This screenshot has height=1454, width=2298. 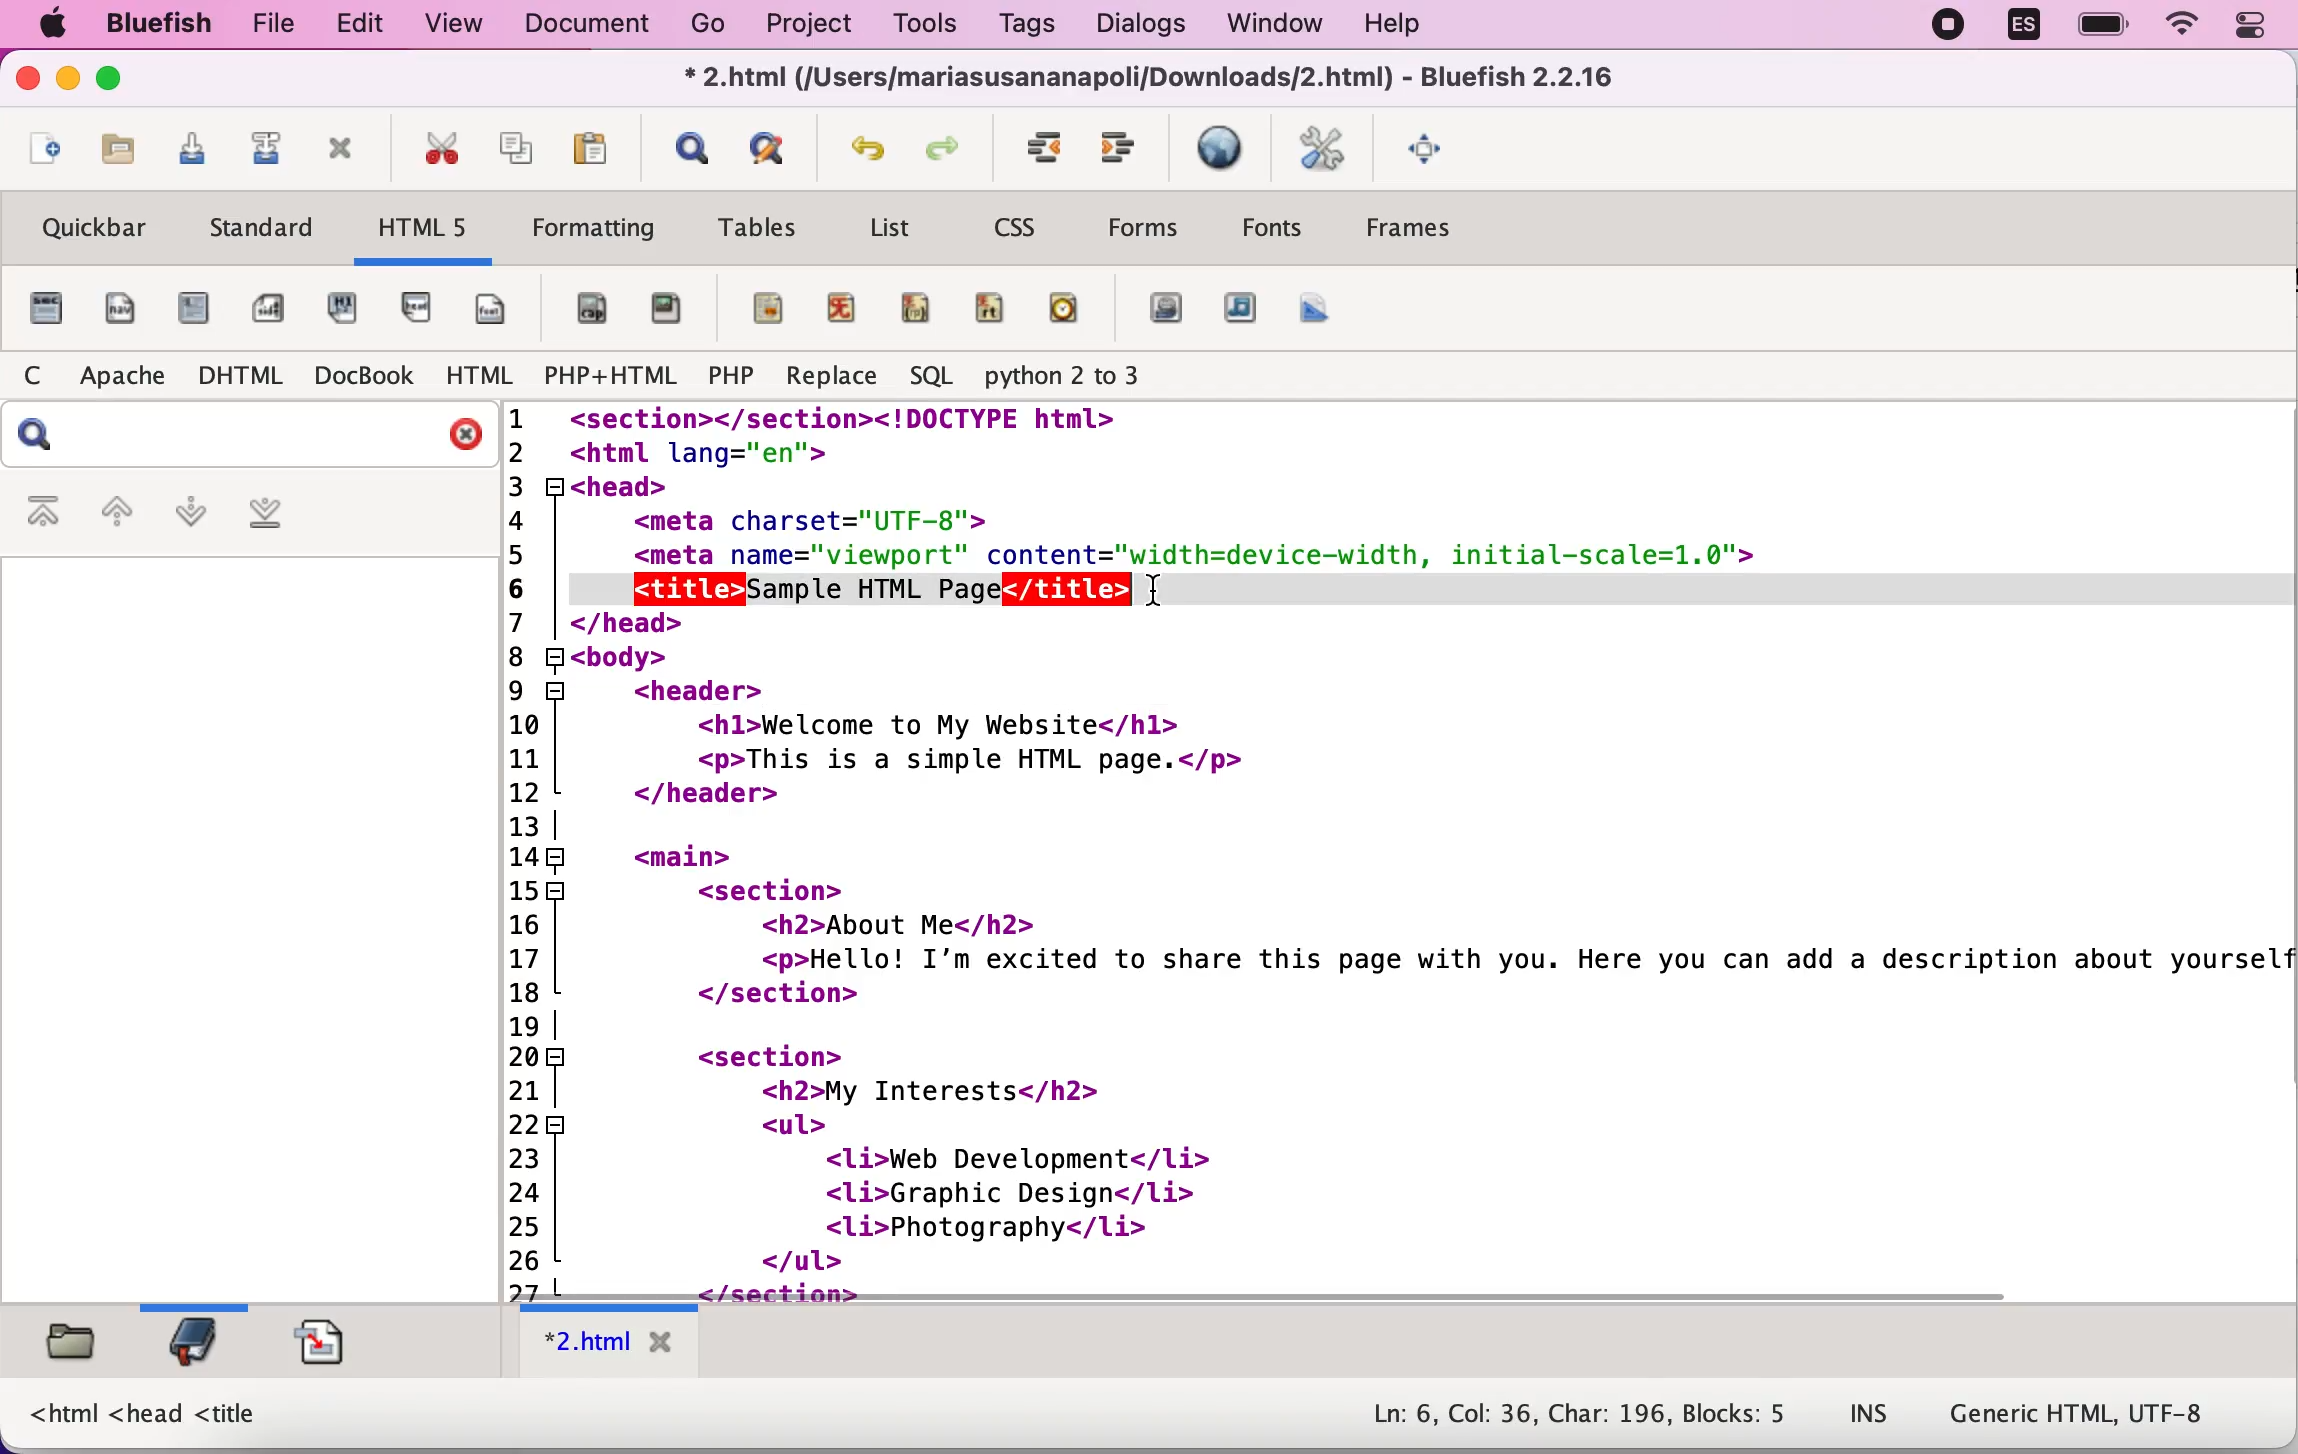 I want to click on recording stopped, so click(x=1945, y=30).